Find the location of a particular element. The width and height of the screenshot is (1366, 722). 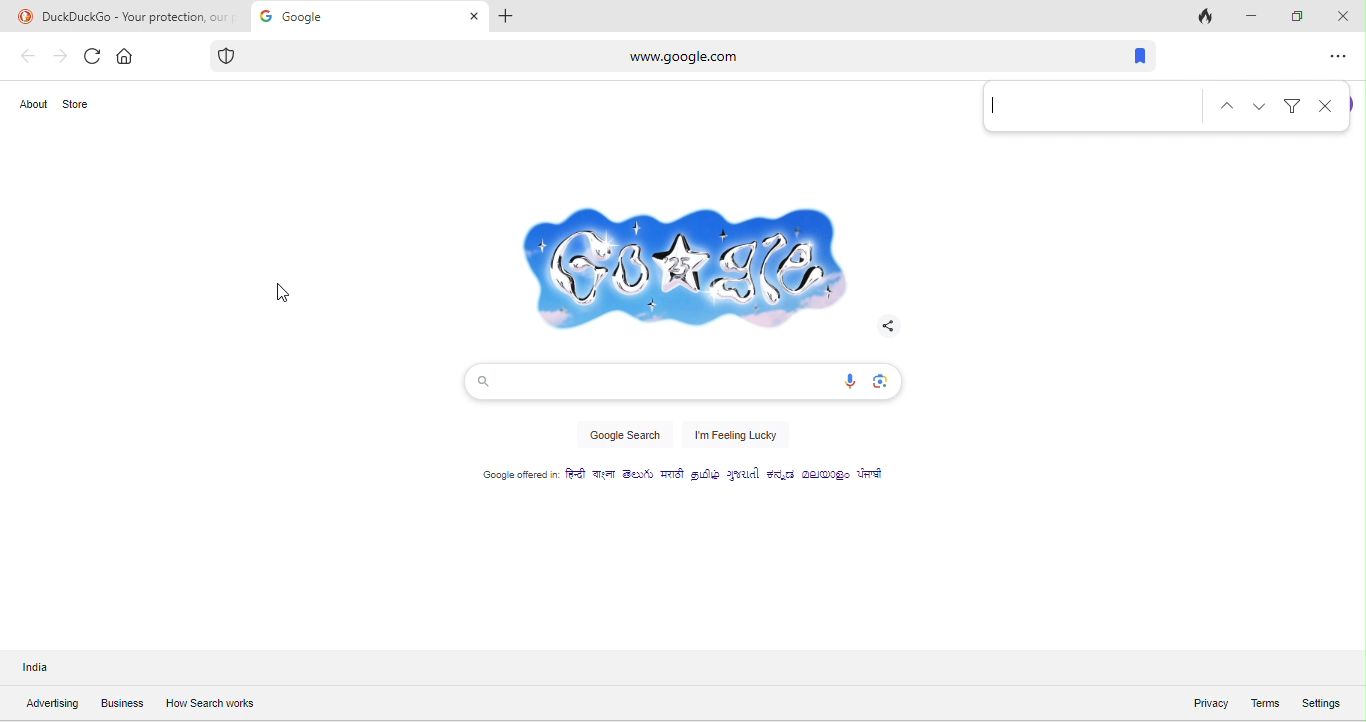

business is located at coordinates (122, 705).